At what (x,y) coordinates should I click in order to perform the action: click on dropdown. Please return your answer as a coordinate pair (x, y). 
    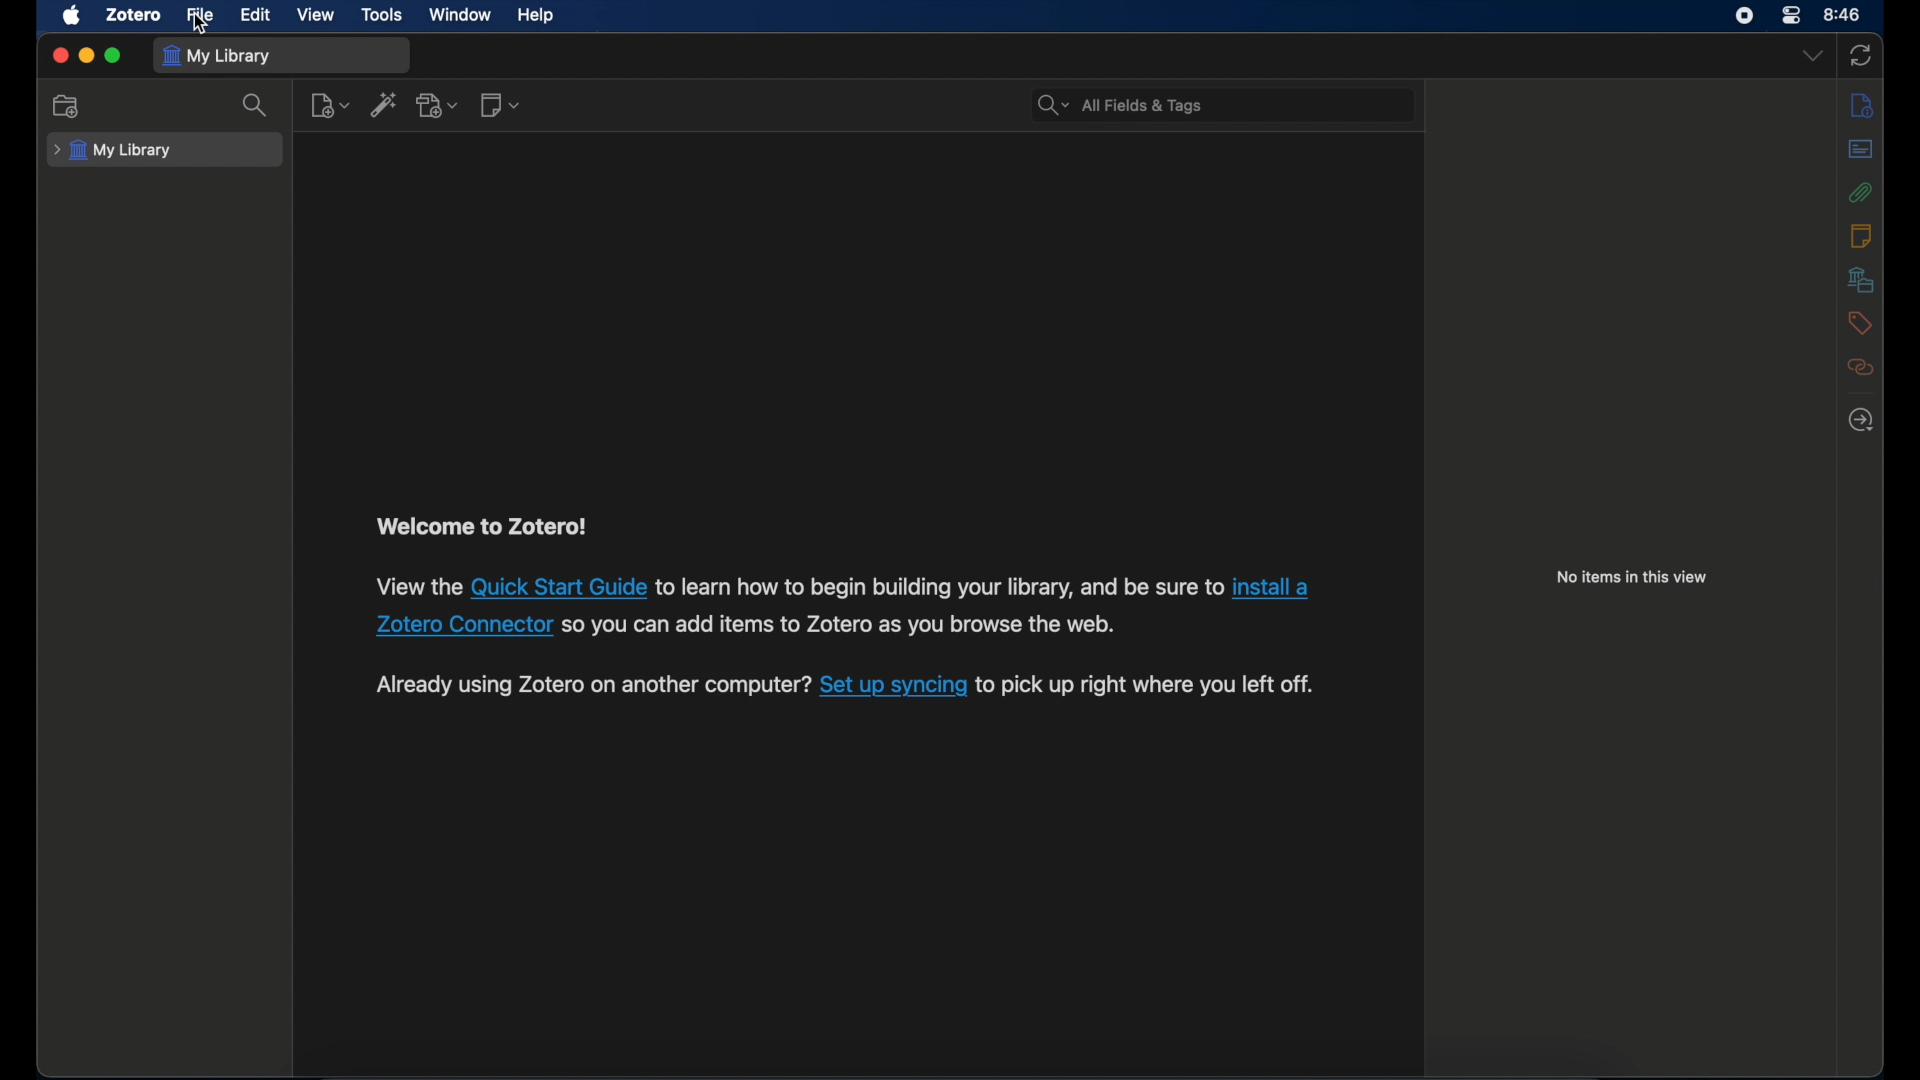
    Looking at the image, I should click on (1812, 56).